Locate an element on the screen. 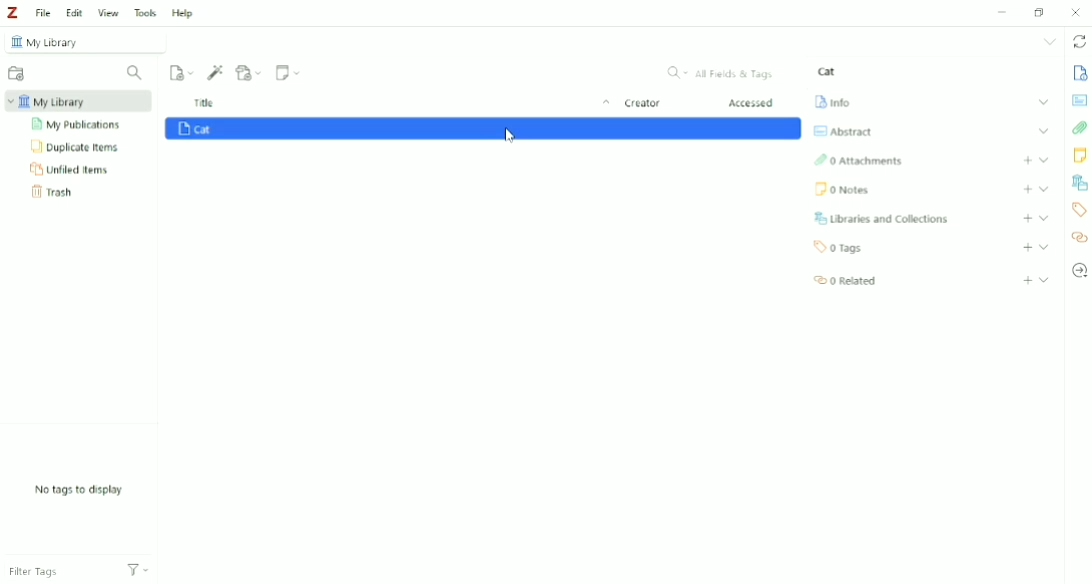  Related is located at coordinates (1079, 238).